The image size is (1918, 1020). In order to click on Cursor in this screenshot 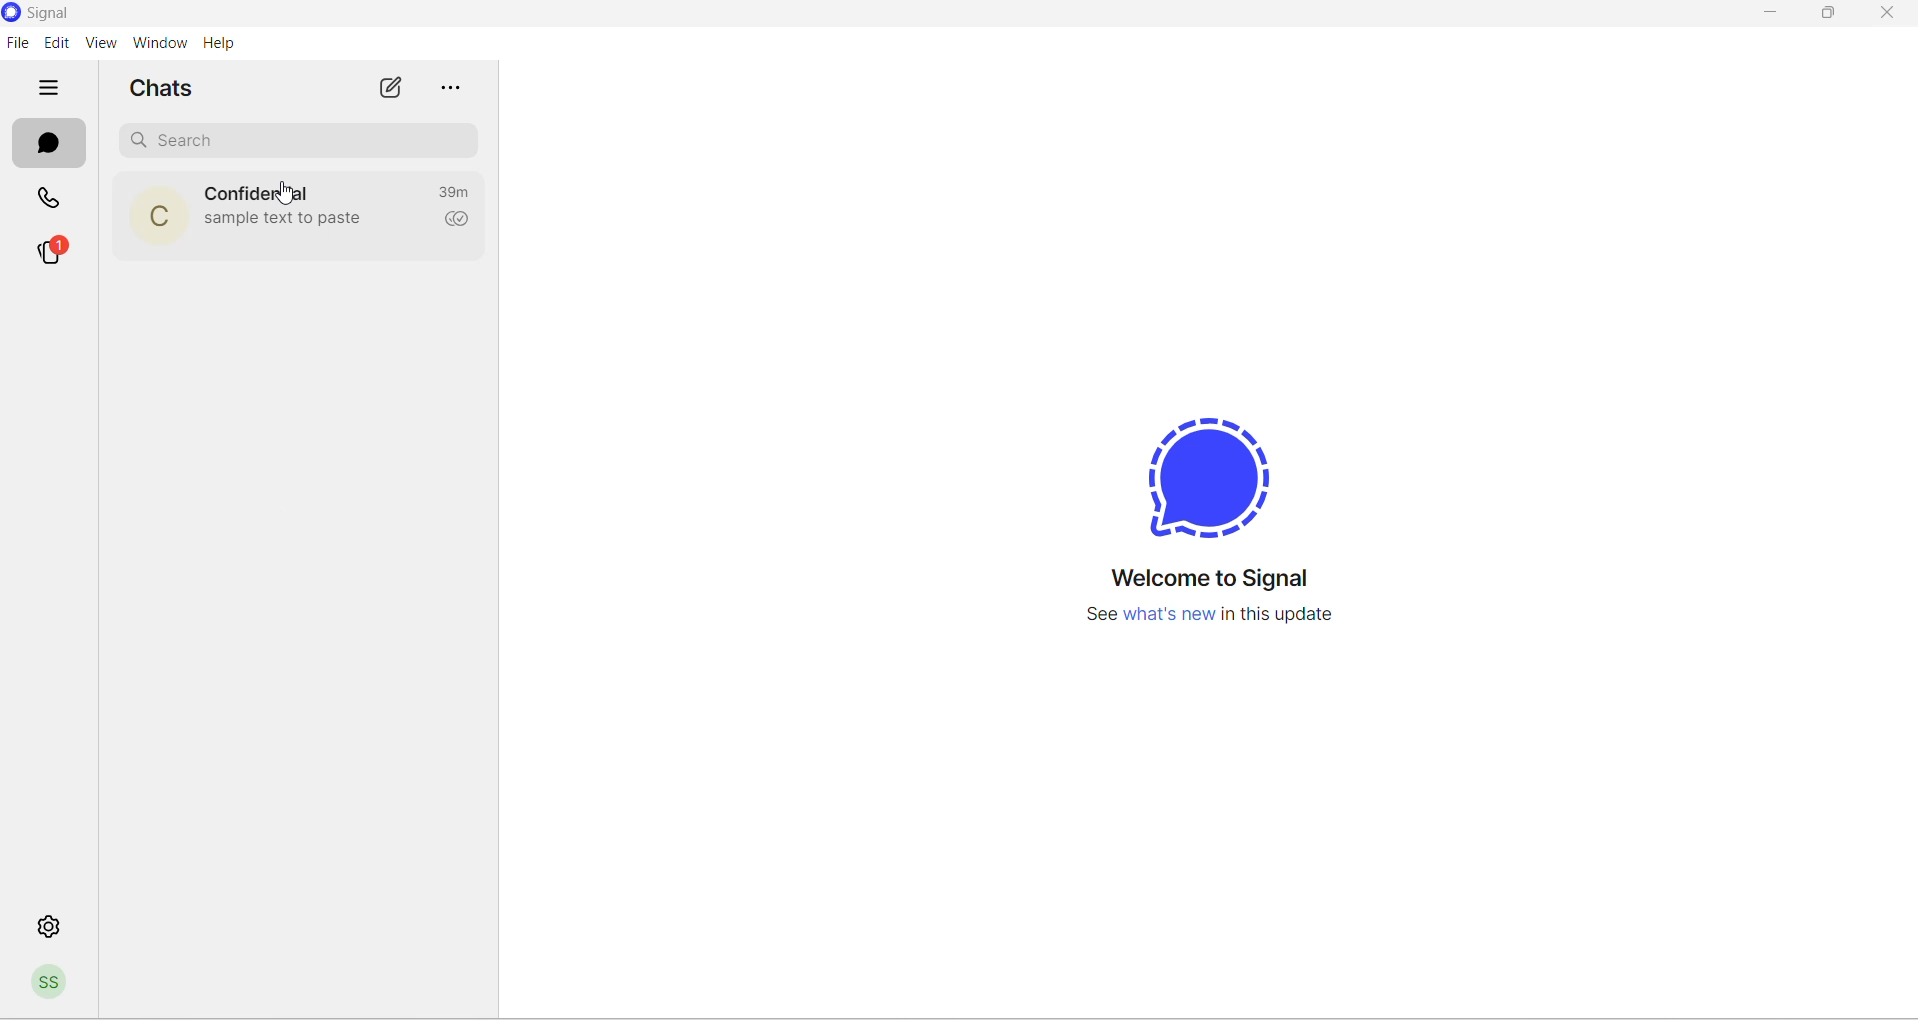, I will do `click(282, 194)`.